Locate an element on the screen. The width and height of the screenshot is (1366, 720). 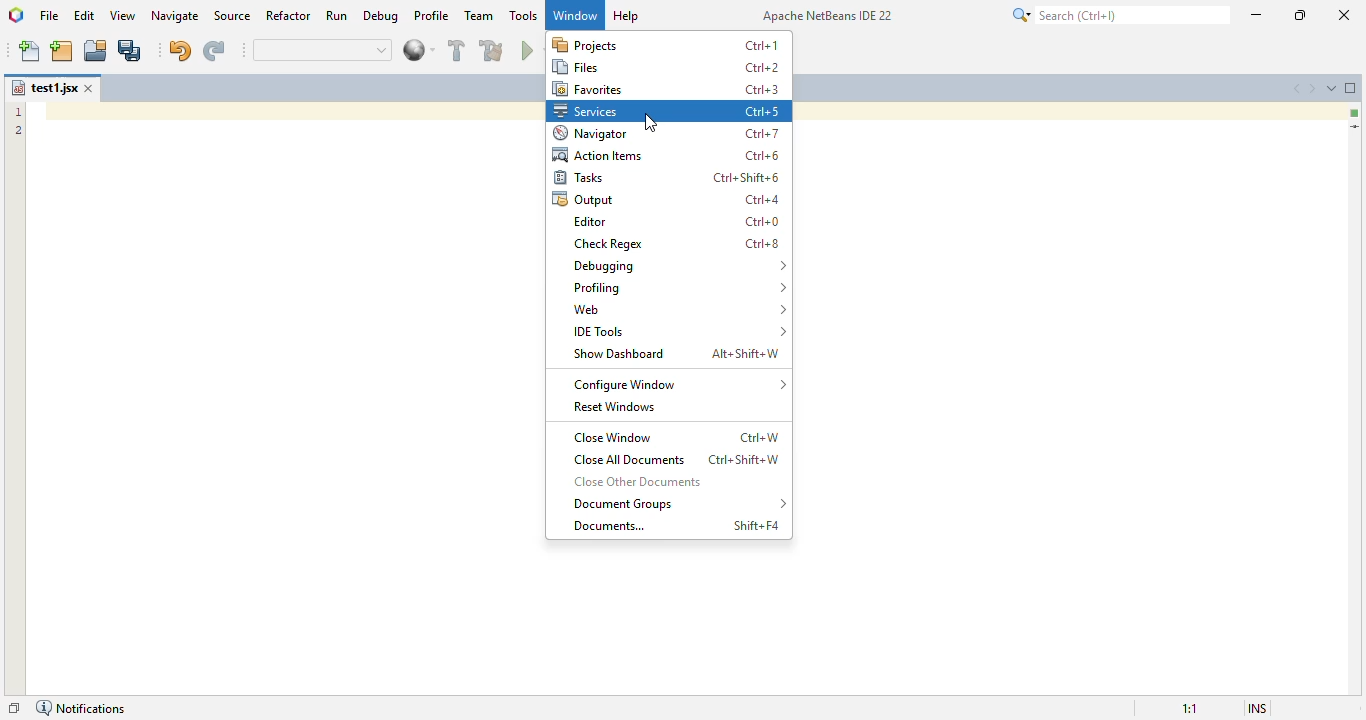
redo is located at coordinates (214, 51).